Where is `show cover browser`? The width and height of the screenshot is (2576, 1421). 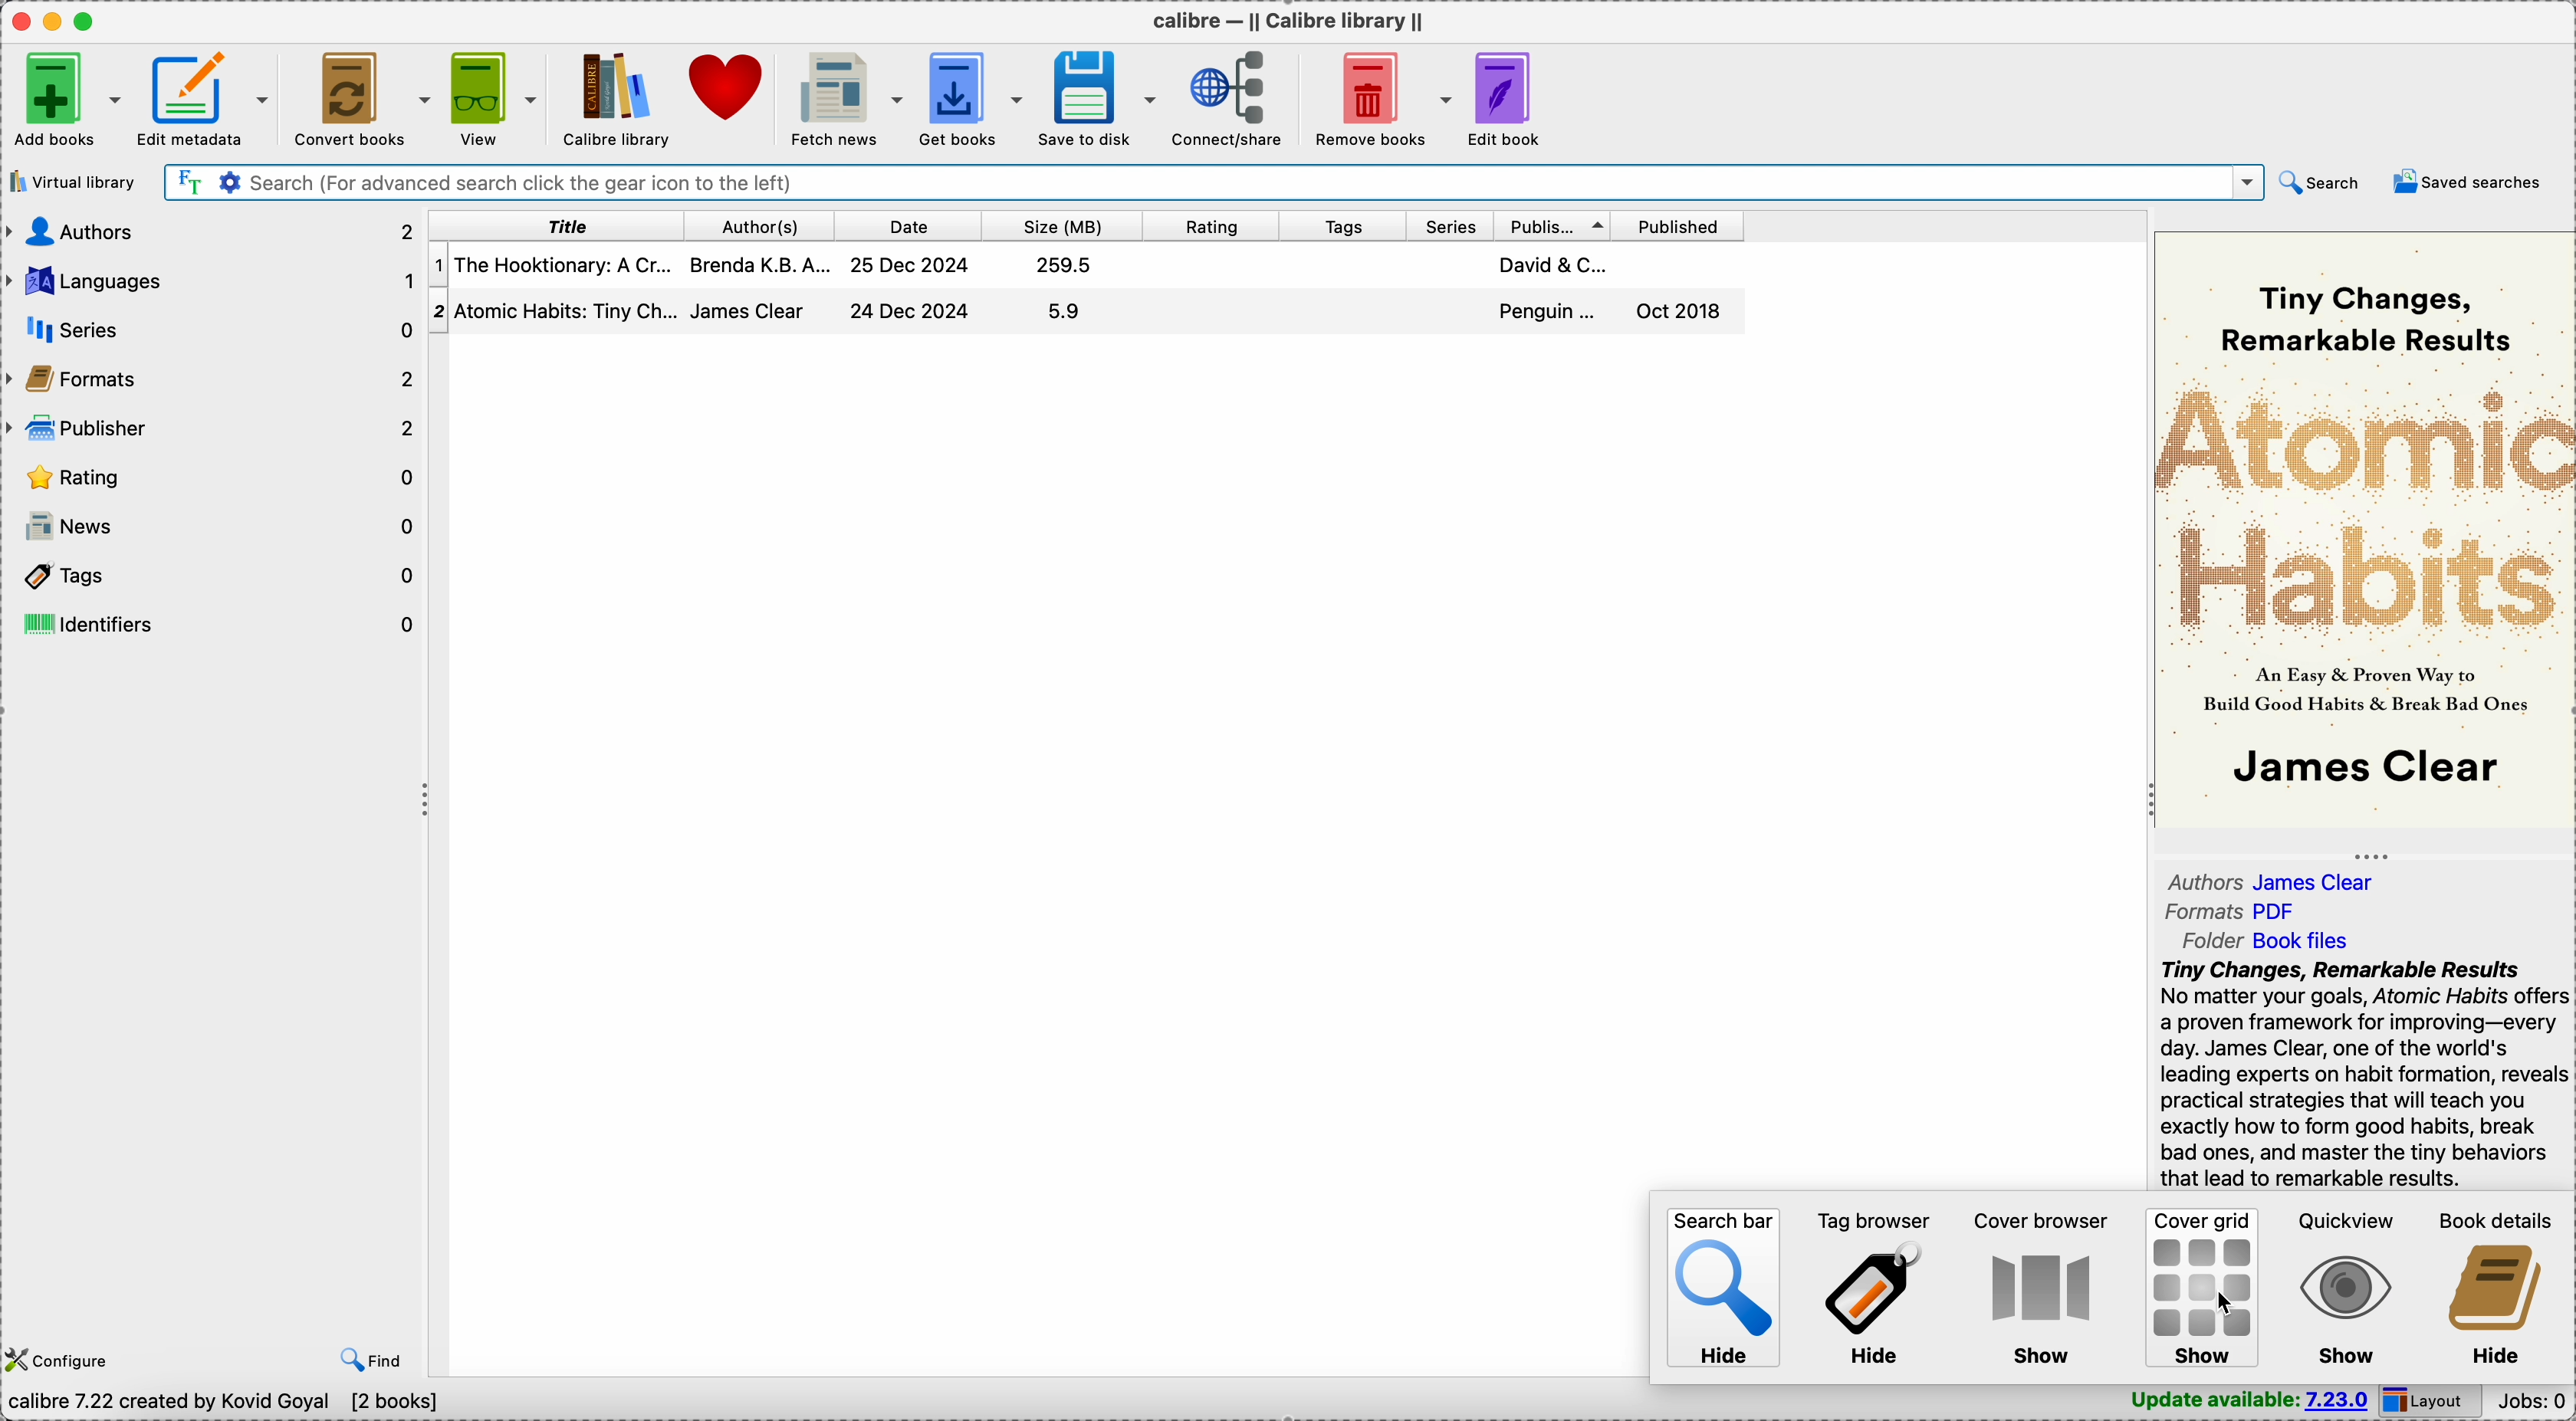
show cover browser is located at coordinates (2042, 1286).